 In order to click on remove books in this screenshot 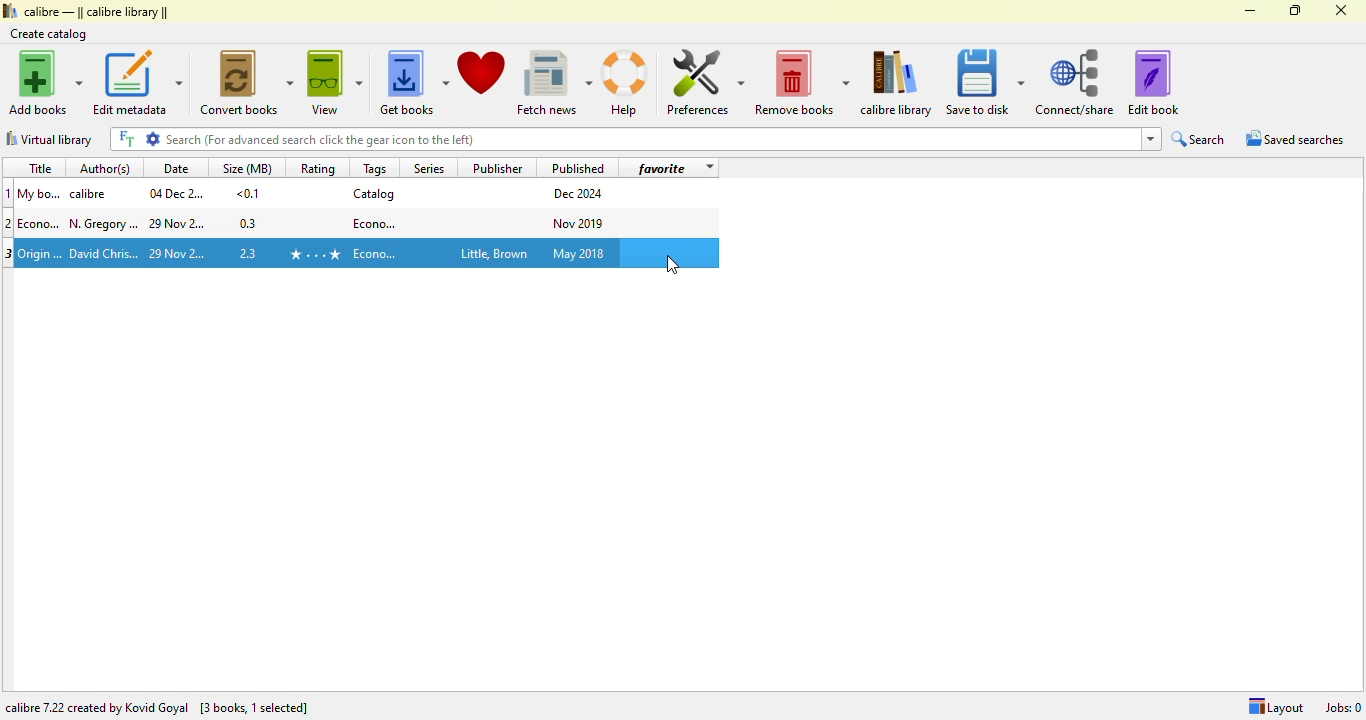, I will do `click(802, 83)`.